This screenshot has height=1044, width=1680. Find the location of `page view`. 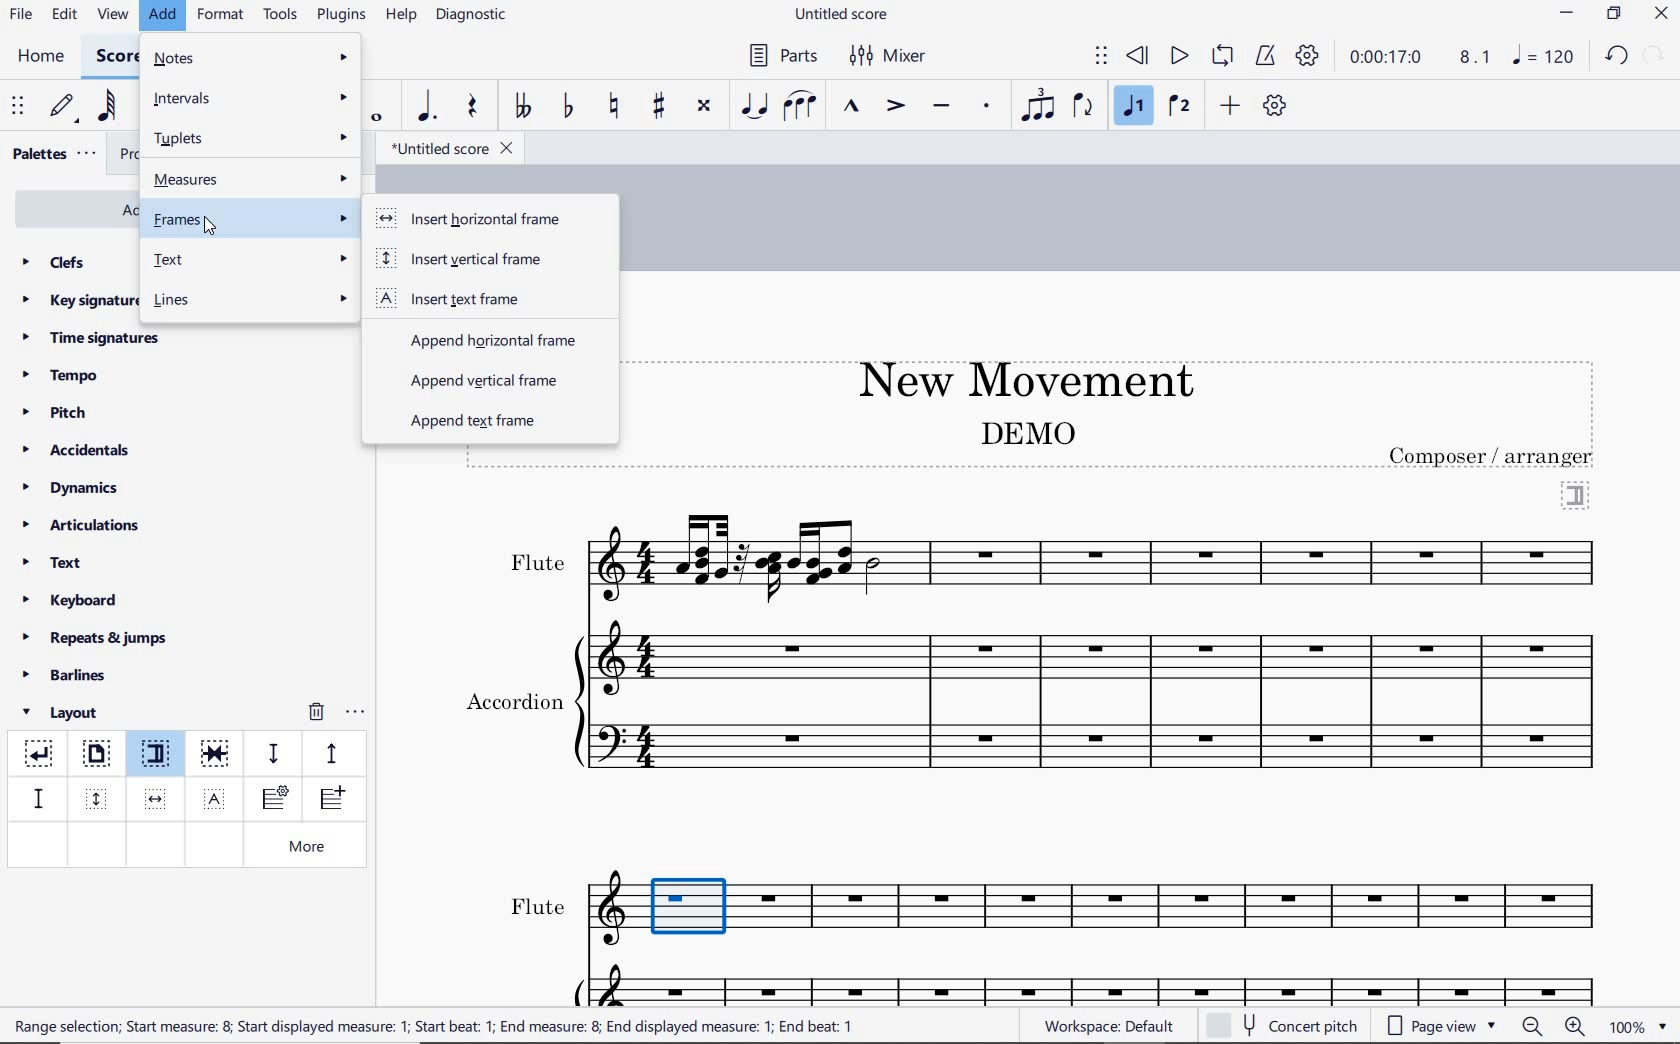

page view is located at coordinates (1442, 1026).